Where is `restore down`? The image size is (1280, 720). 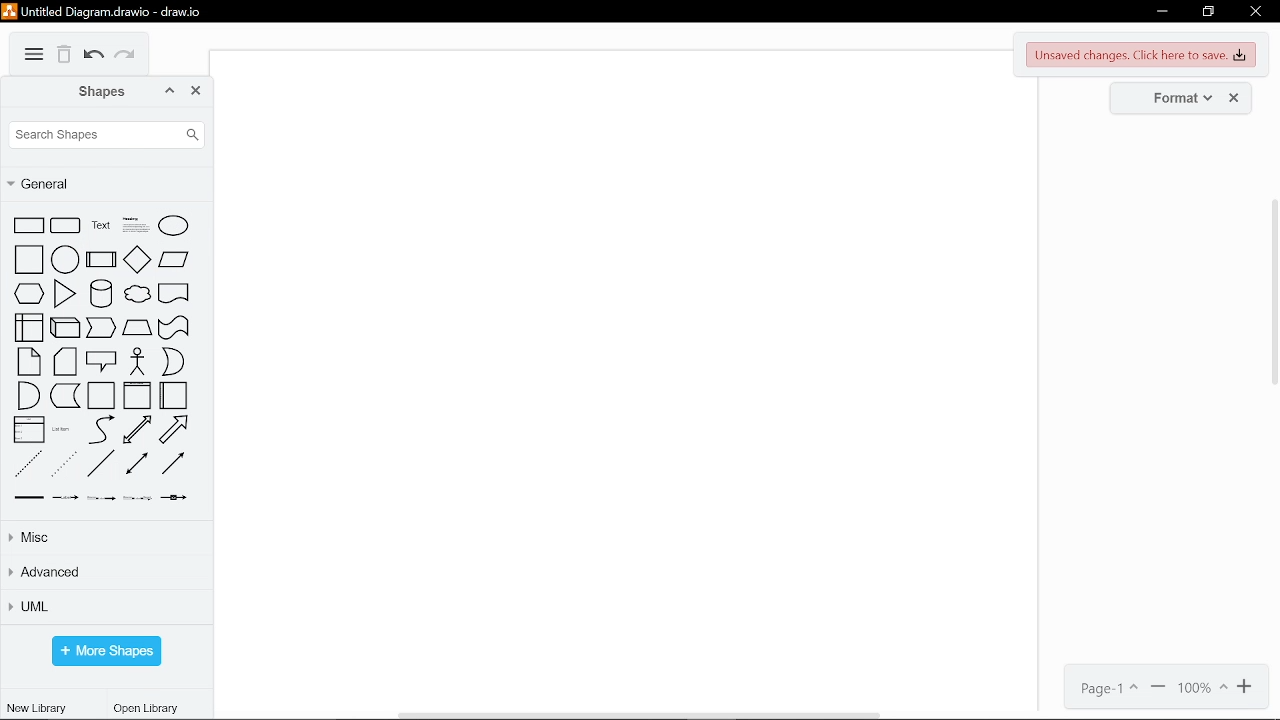
restore down is located at coordinates (1208, 13).